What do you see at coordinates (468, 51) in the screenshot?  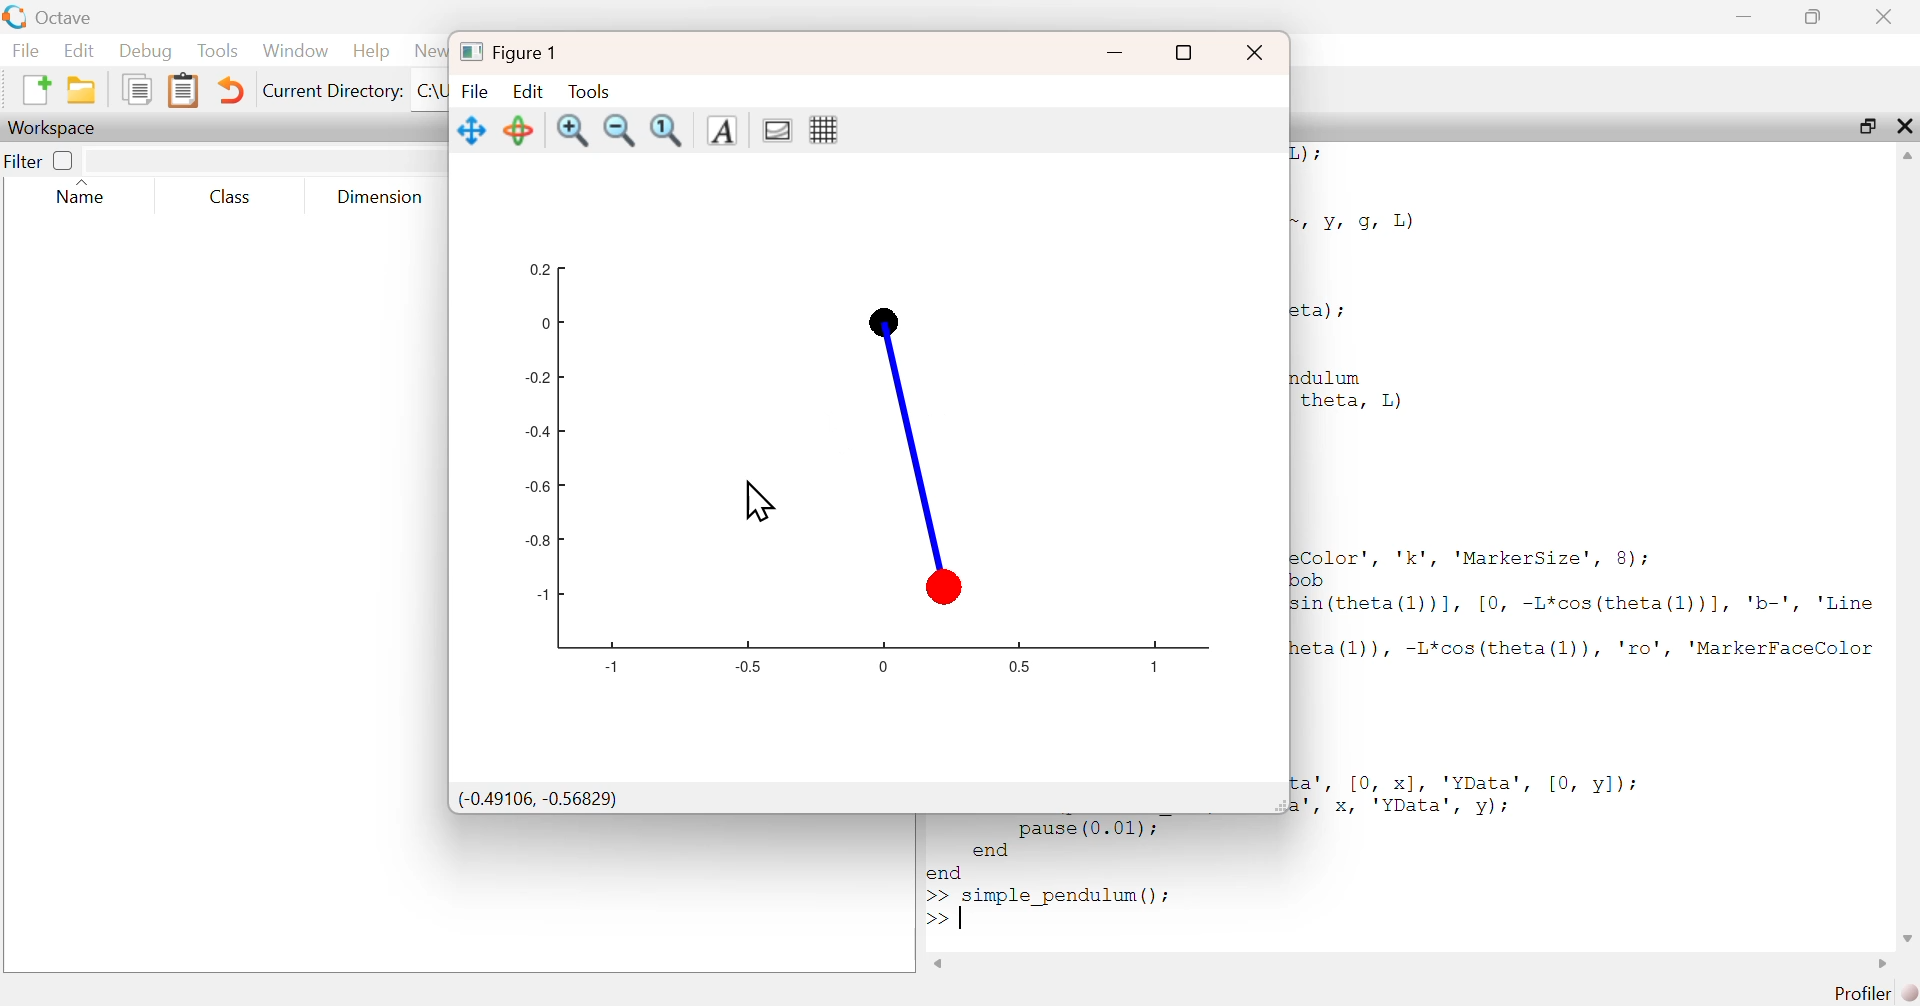 I see `logo` at bounding box center [468, 51].